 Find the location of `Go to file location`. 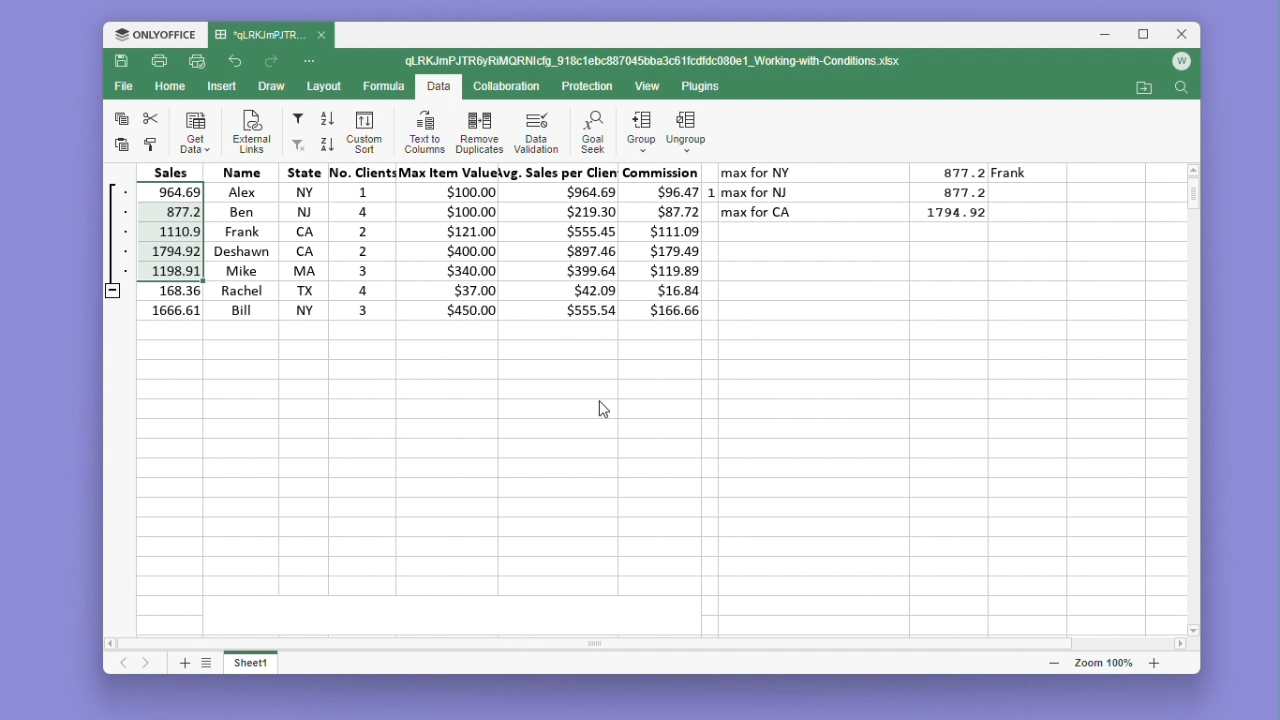

Go to file location is located at coordinates (1146, 88).